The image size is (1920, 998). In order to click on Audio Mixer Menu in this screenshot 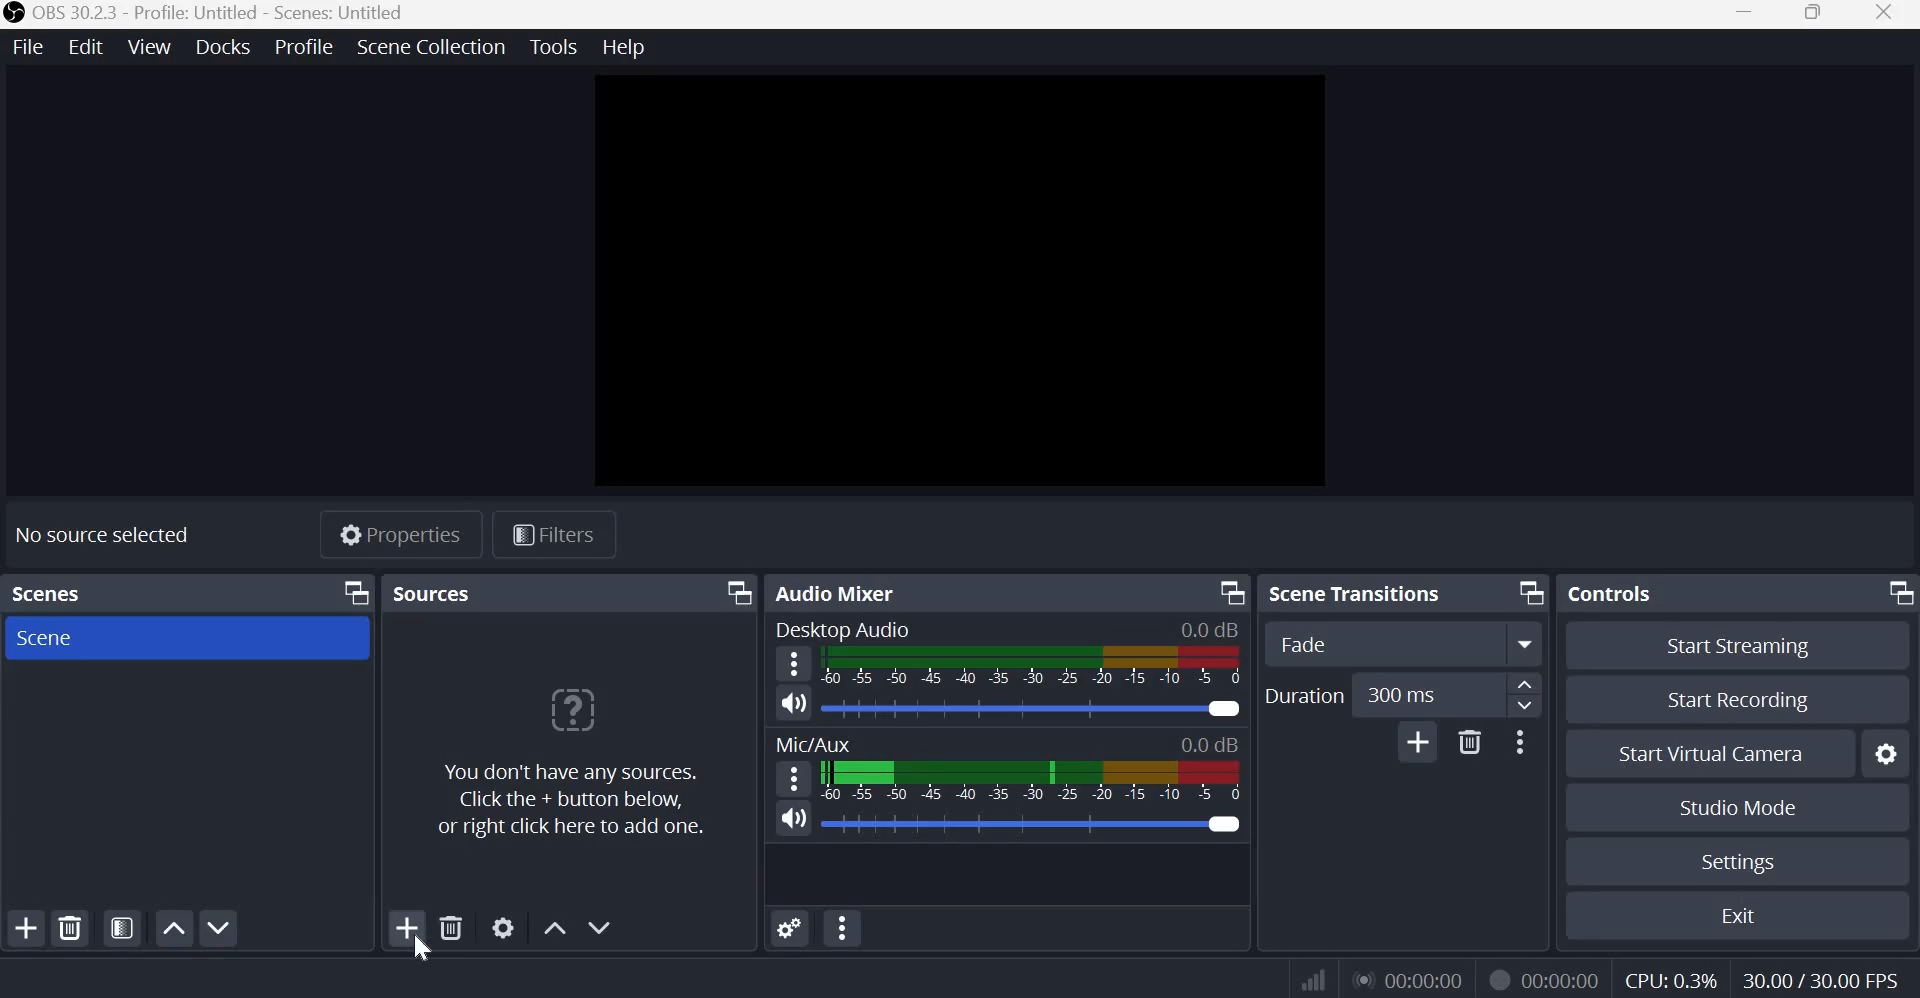, I will do `click(843, 929)`.